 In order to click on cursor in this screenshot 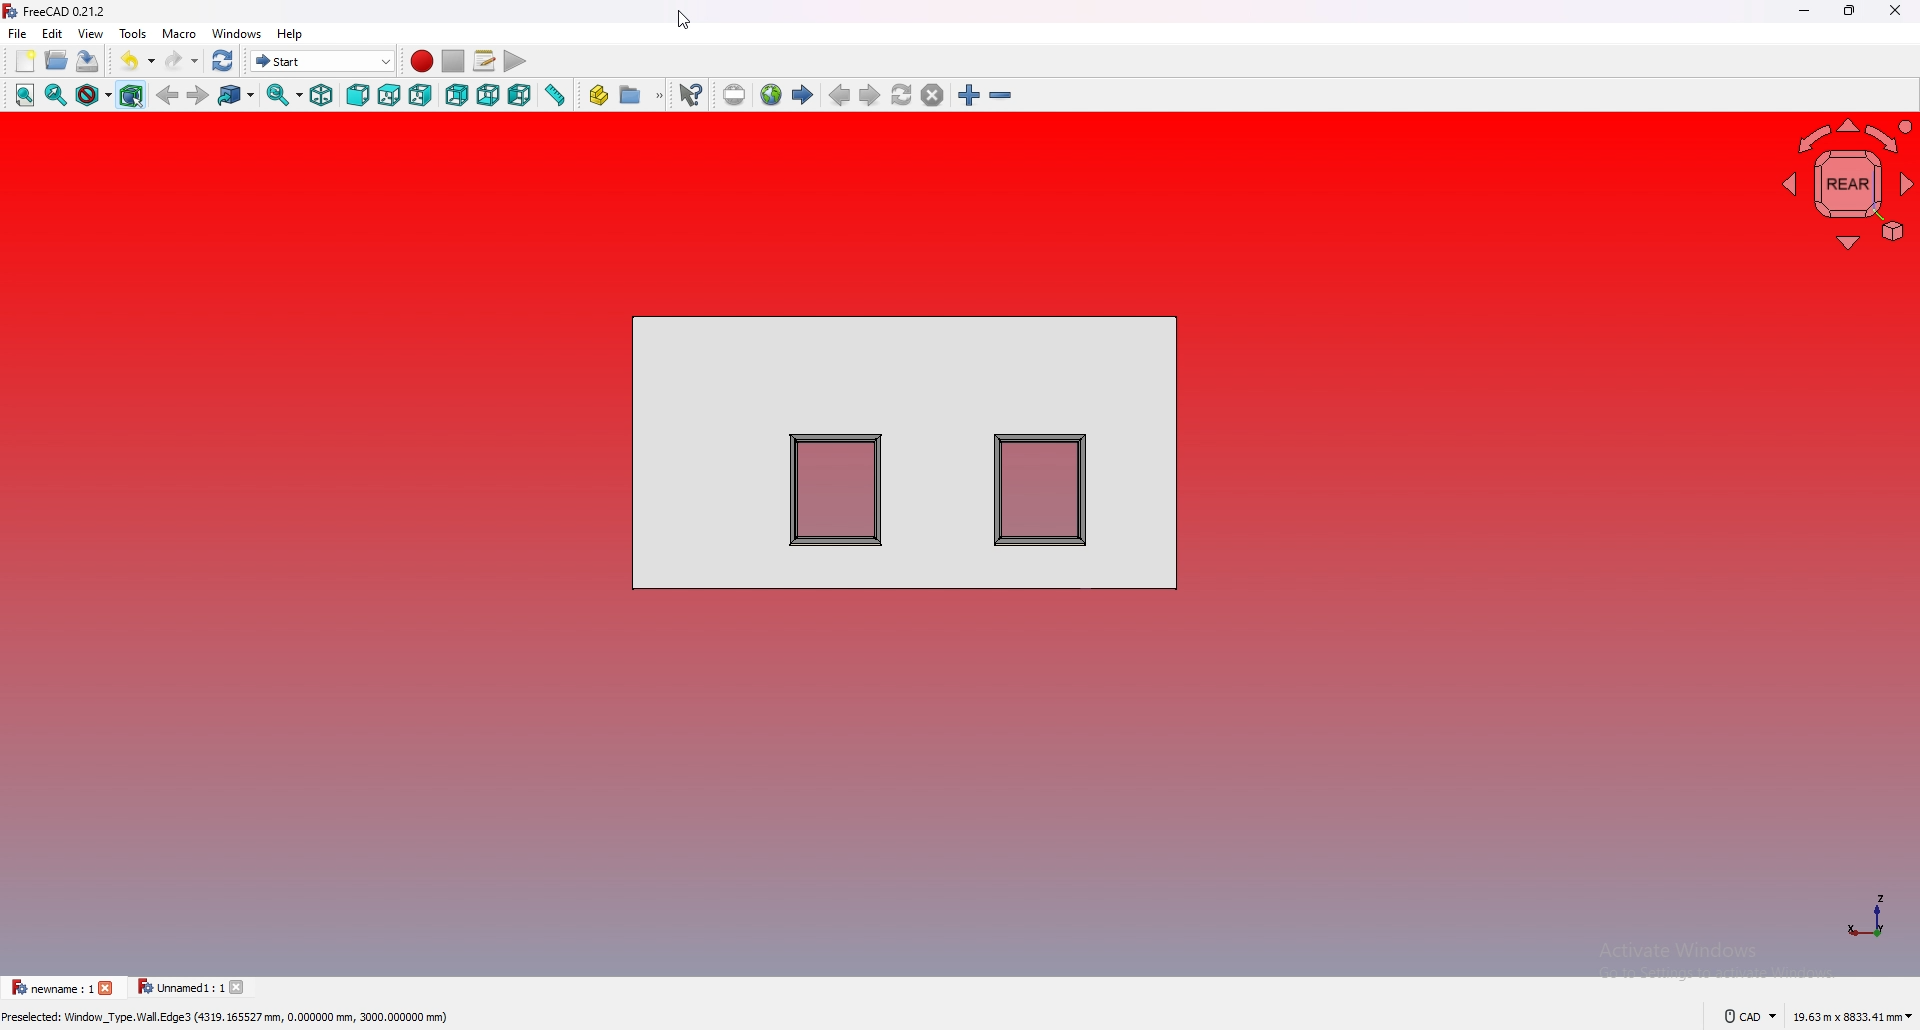, I will do `click(683, 20)`.